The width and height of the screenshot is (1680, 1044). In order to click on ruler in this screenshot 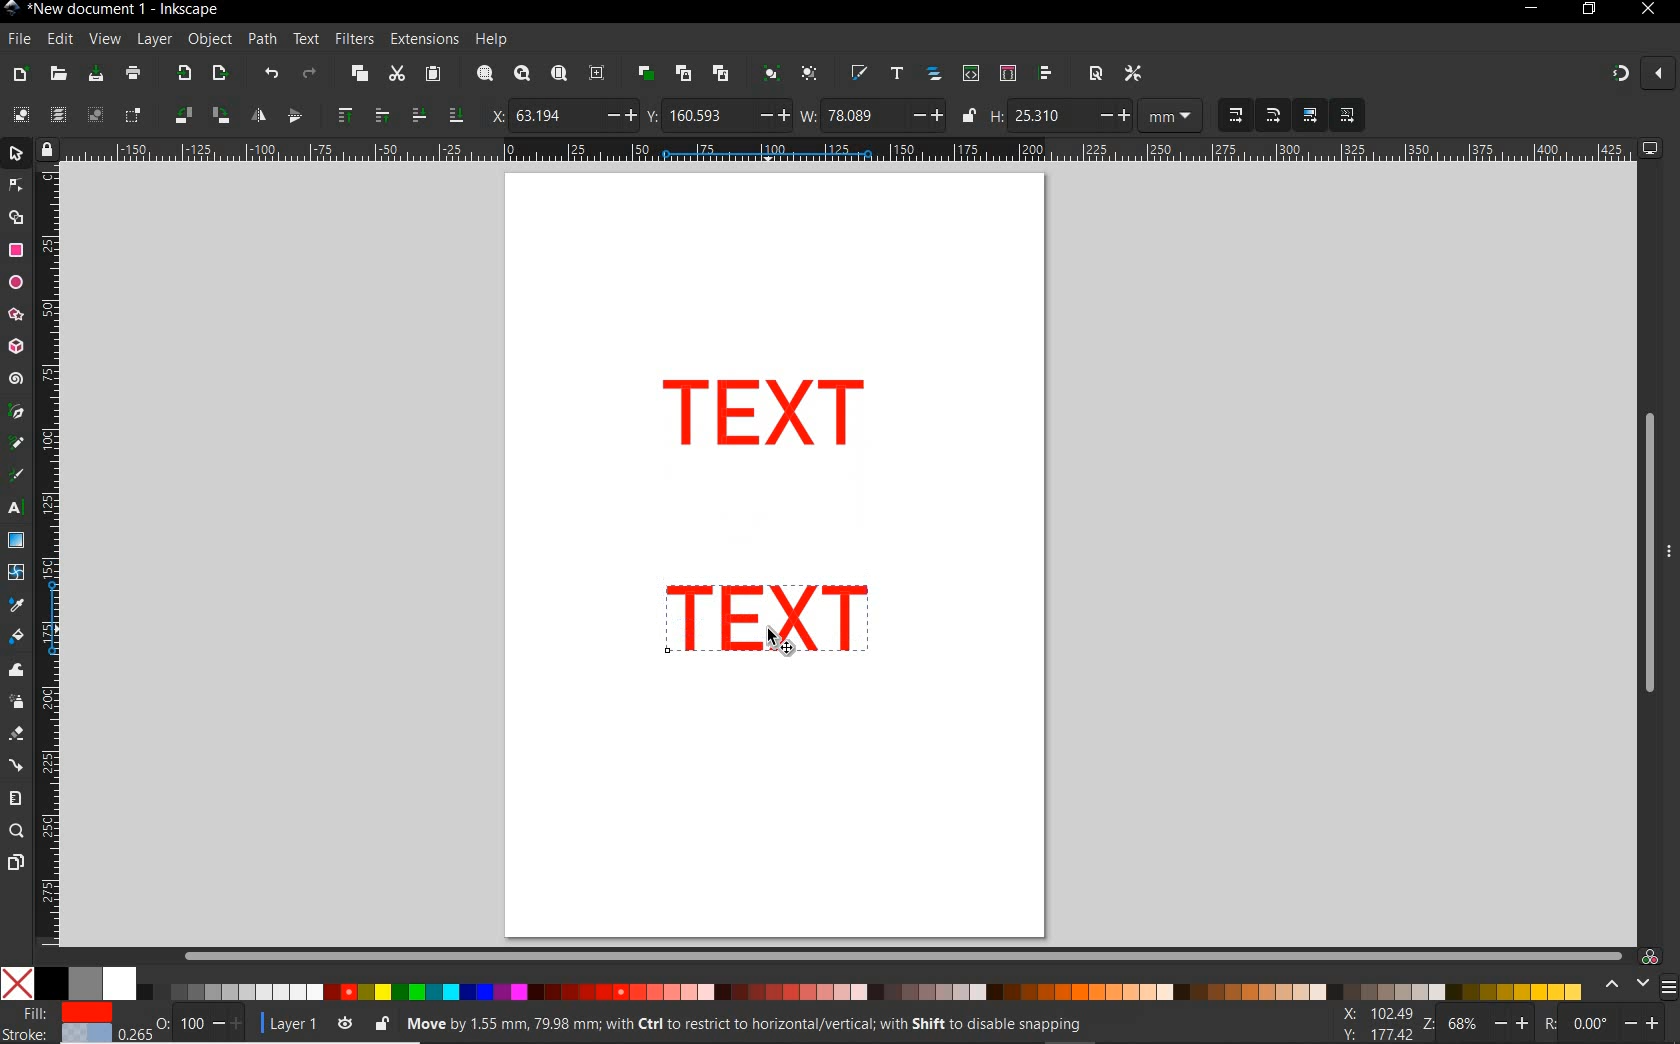, I will do `click(850, 151)`.